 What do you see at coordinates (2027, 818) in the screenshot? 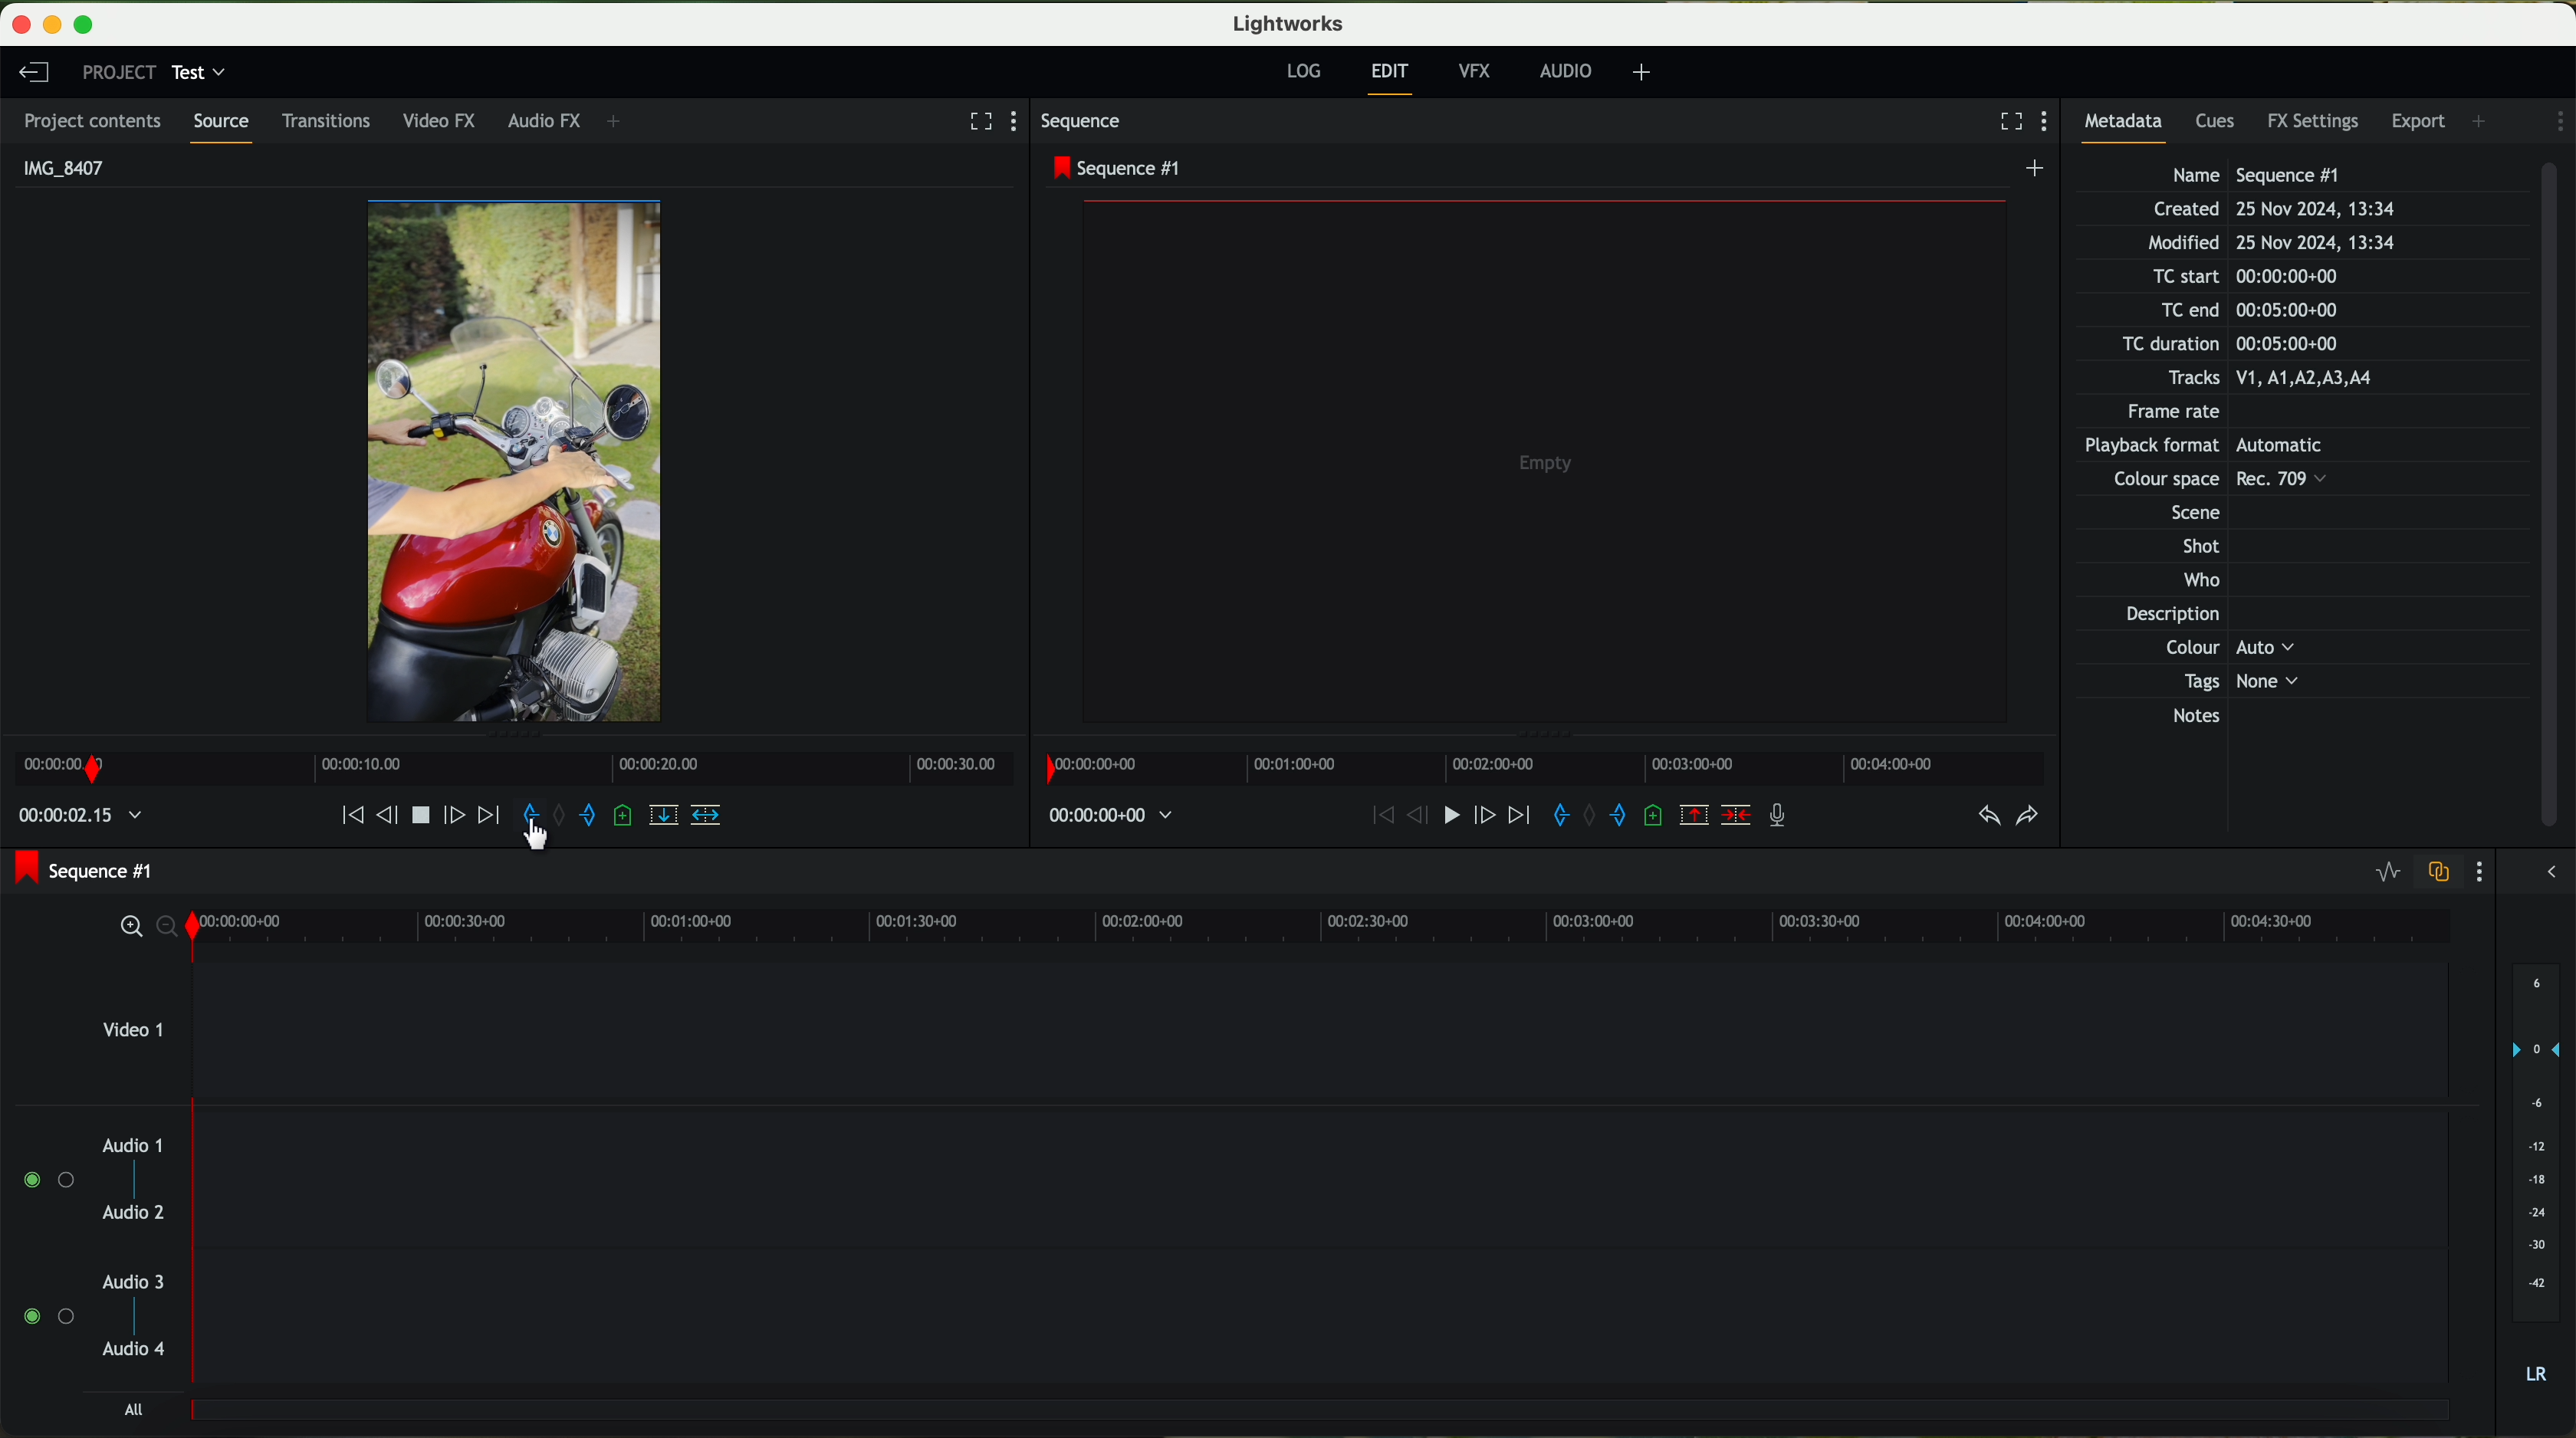
I see `redo` at bounding box center [2027, 818].